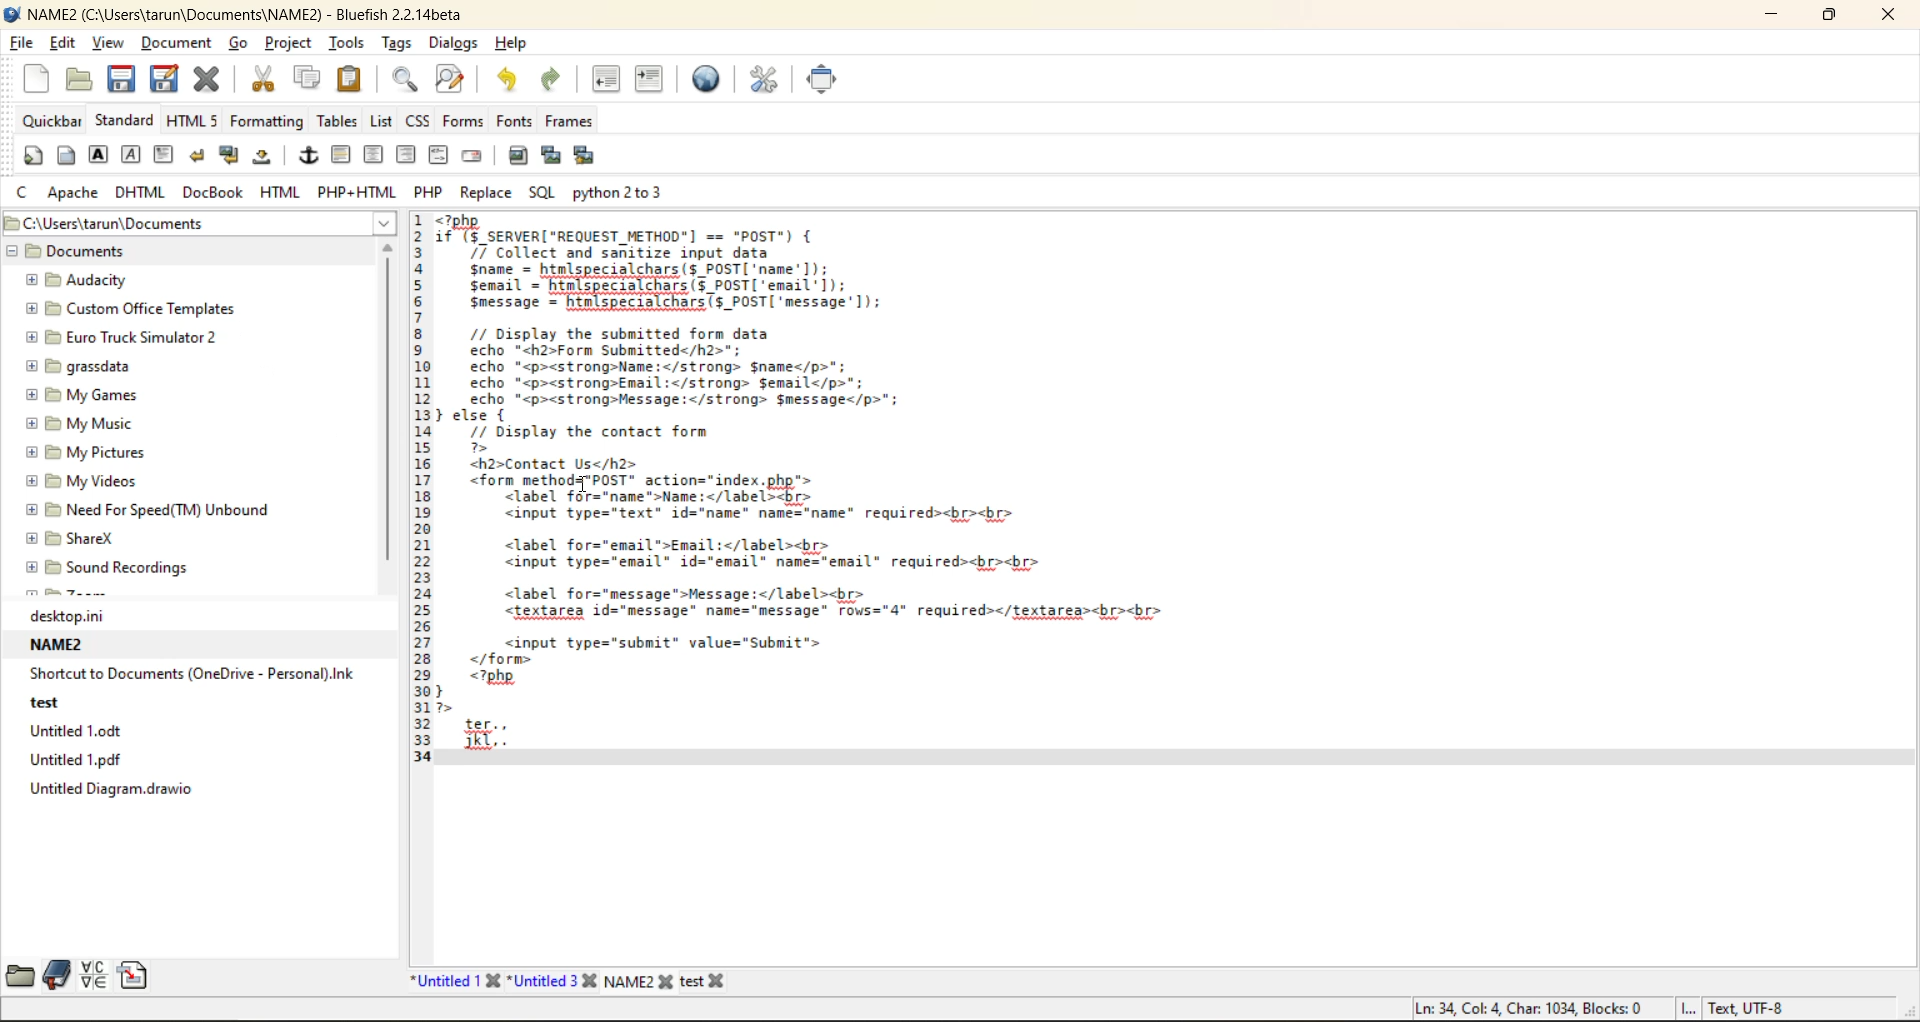 This screenshot has width=1920, height=1022. Describe the element at coordinates (453, 43) in the screenshot. I see `dialogs` at that location.